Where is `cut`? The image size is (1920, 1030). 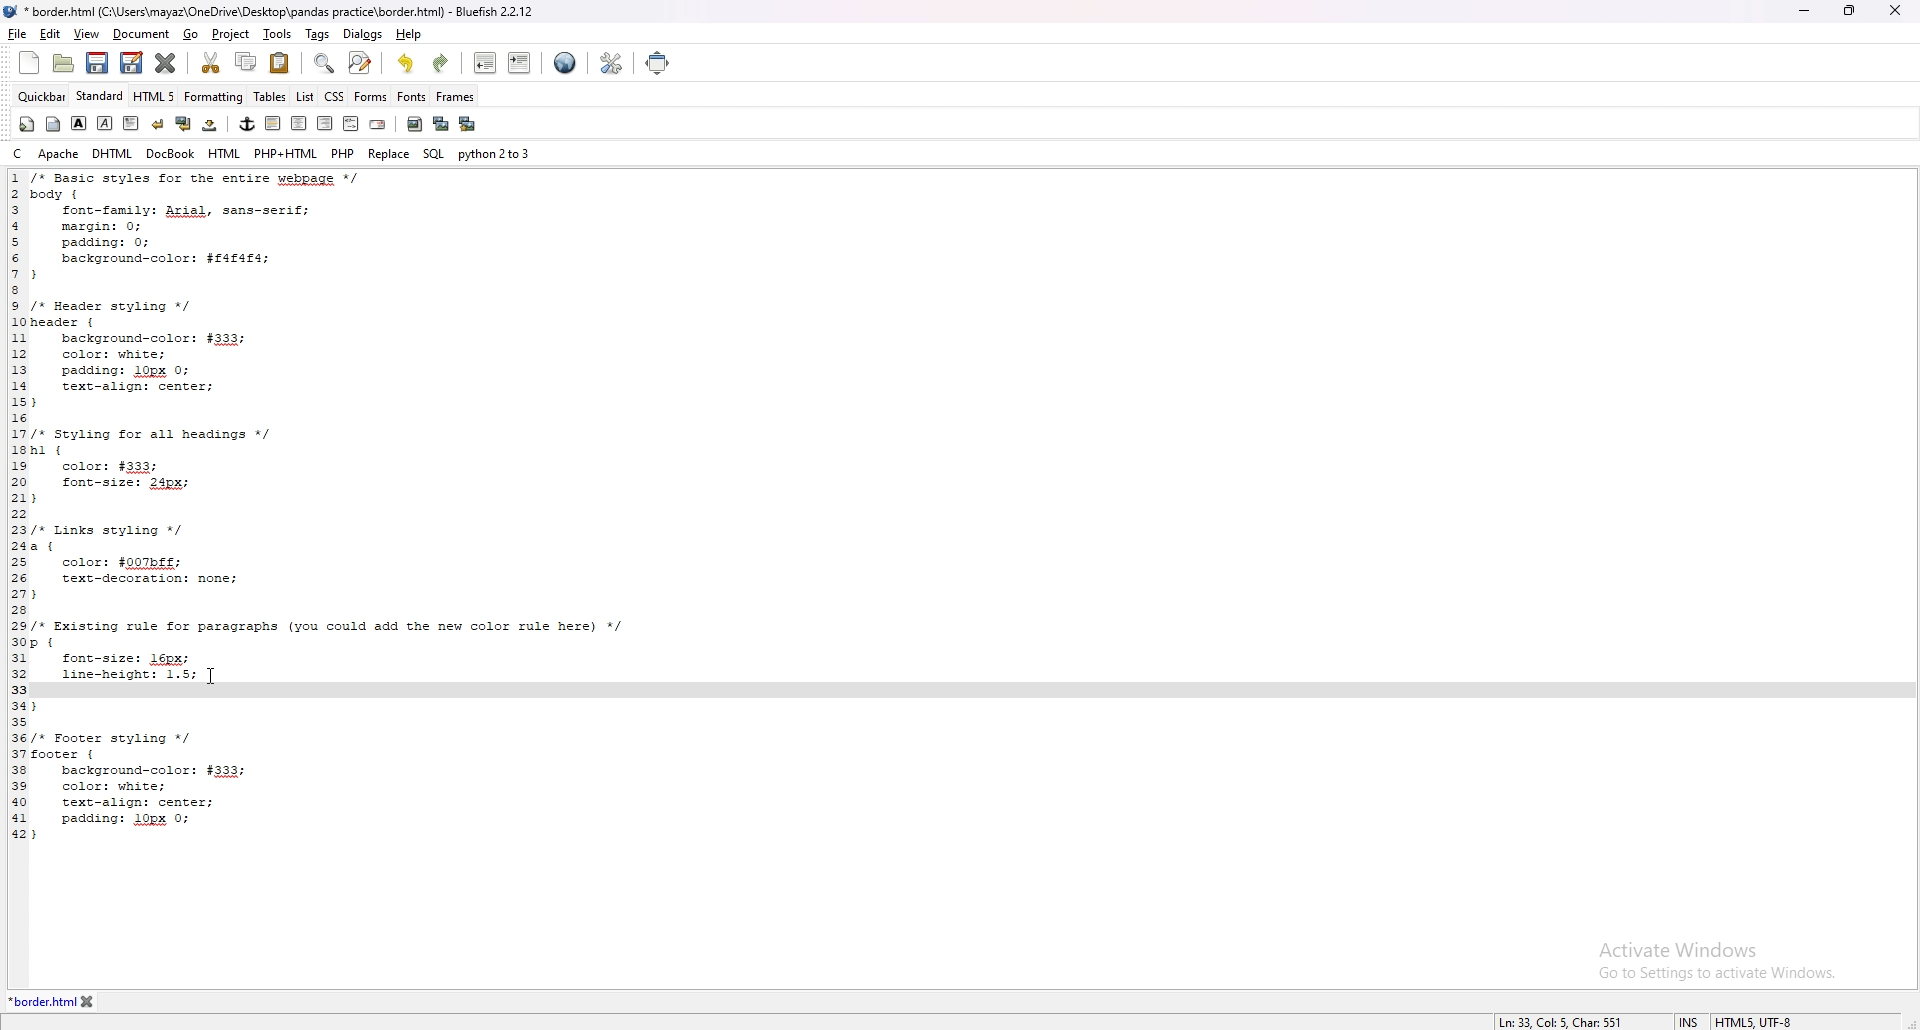
cut is located at coordinates (213, 63).